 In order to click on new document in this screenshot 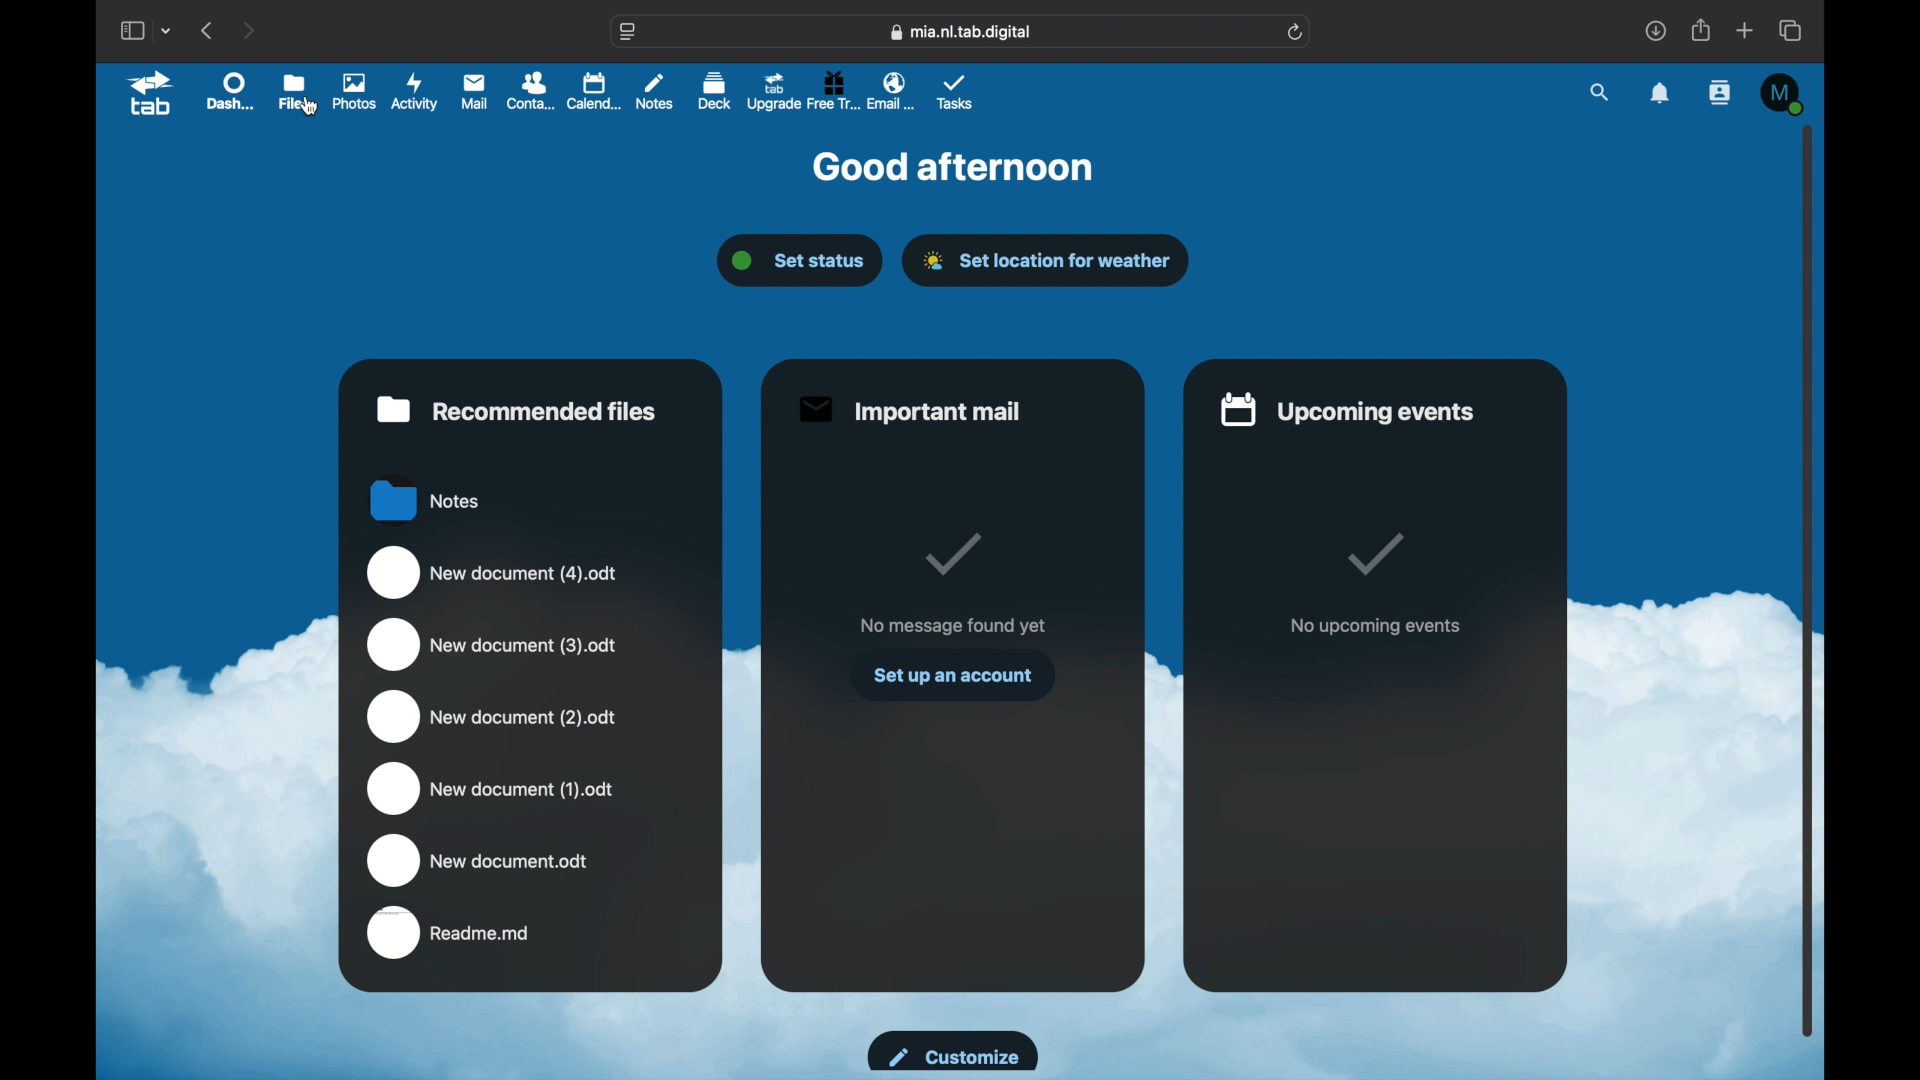, I will do `click(491, 645)`.